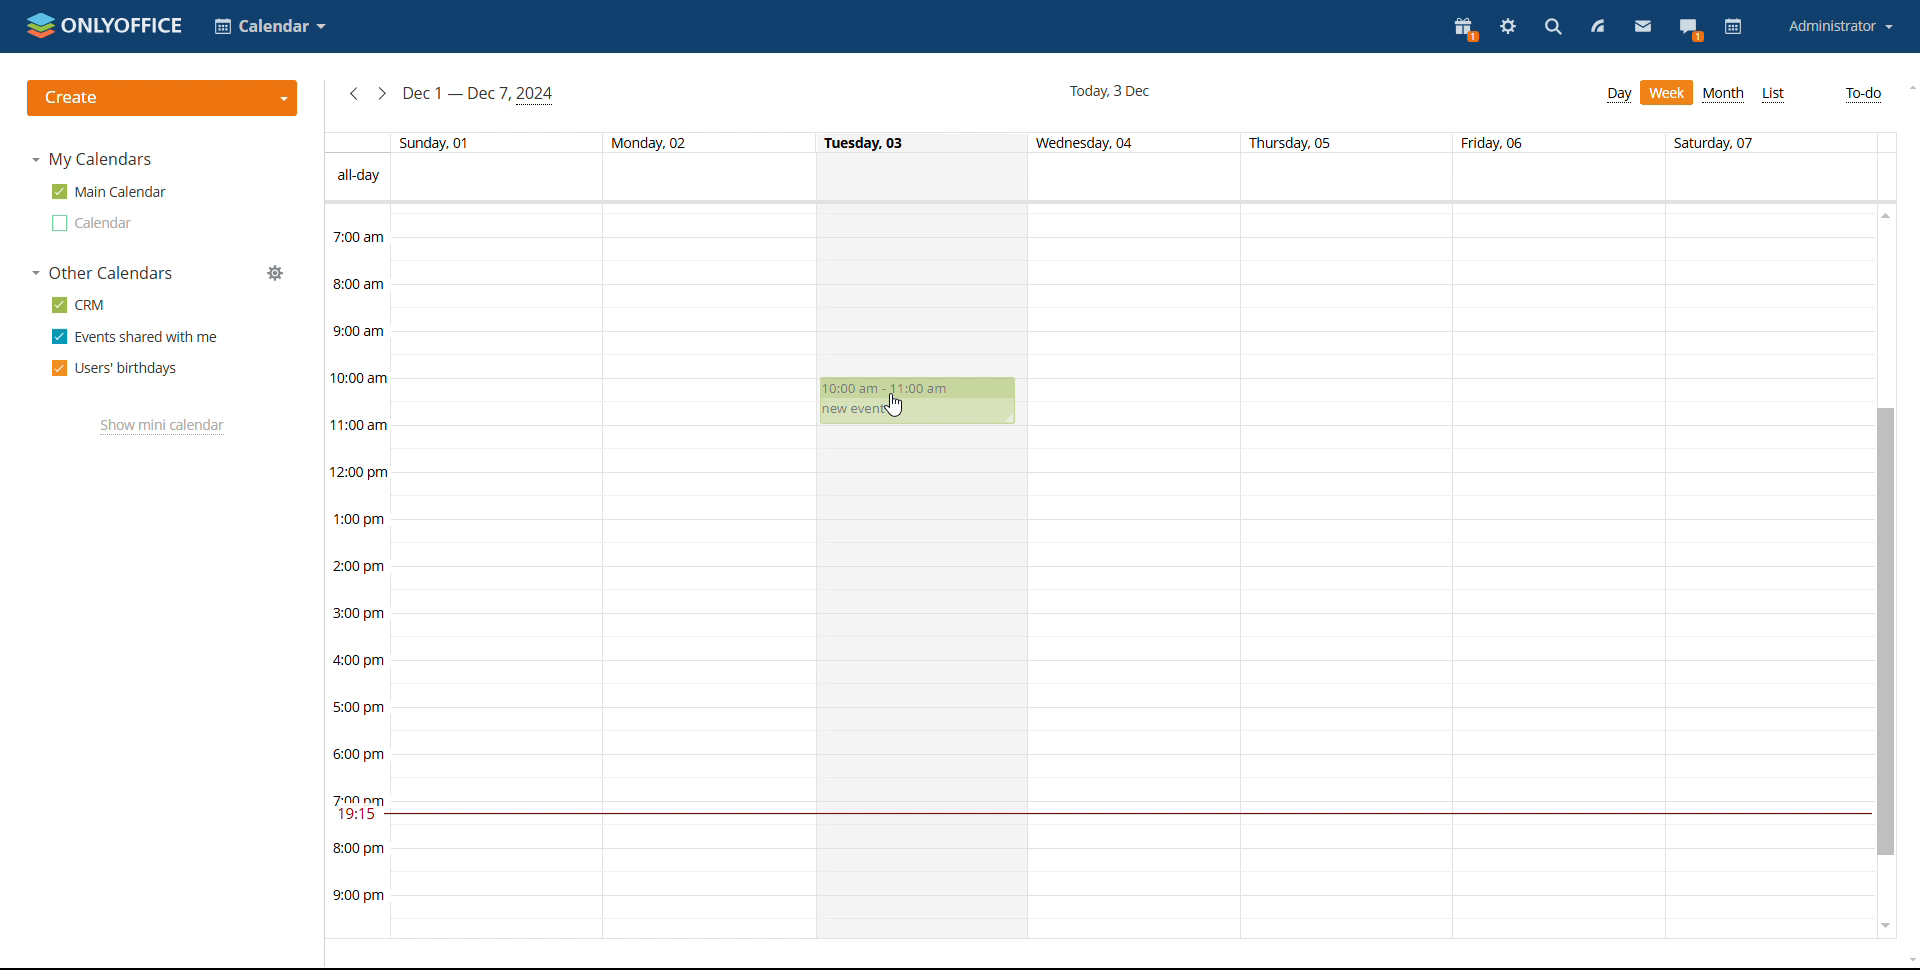 Image resolution: width=1920 pixels, height=970 pixels. What do you see at coordinates (1293, 143) in the screenshot?
I see `Thursday, 05` at bounding box center [1293, 143].